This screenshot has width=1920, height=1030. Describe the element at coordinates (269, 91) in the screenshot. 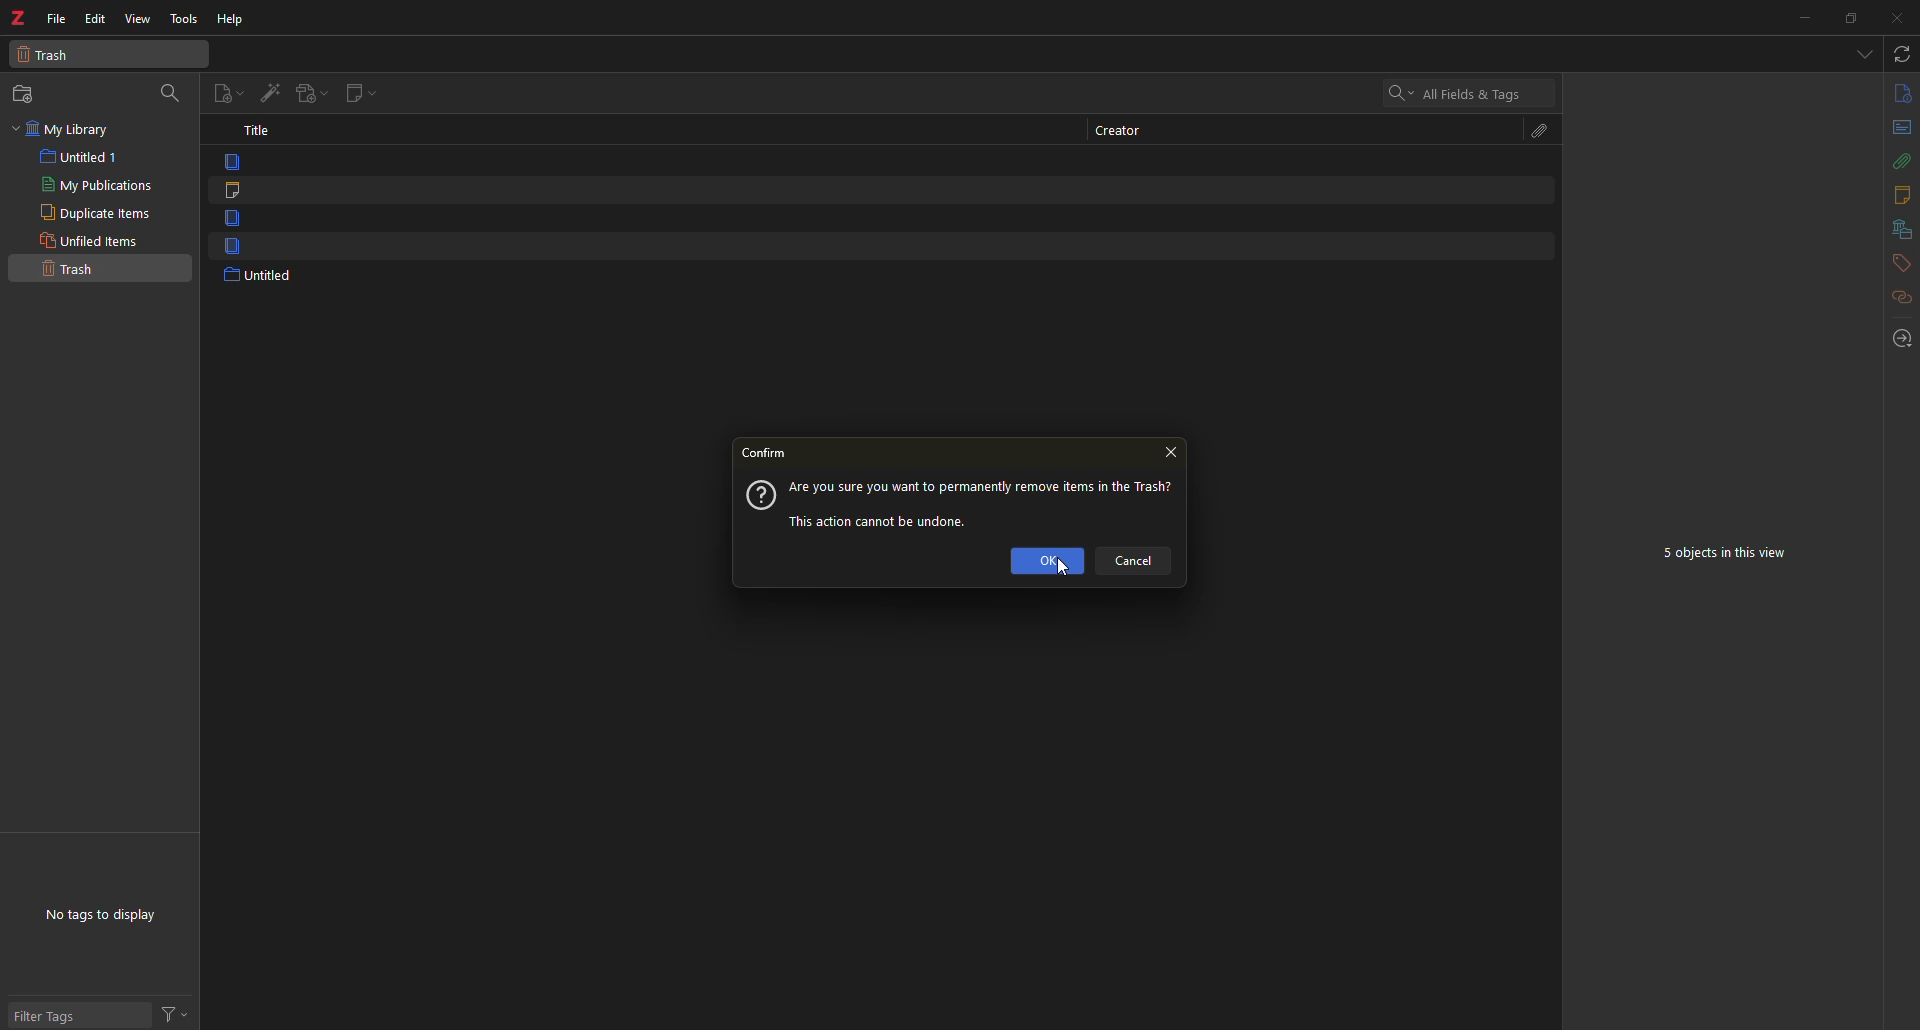

I see `add item` at that location.